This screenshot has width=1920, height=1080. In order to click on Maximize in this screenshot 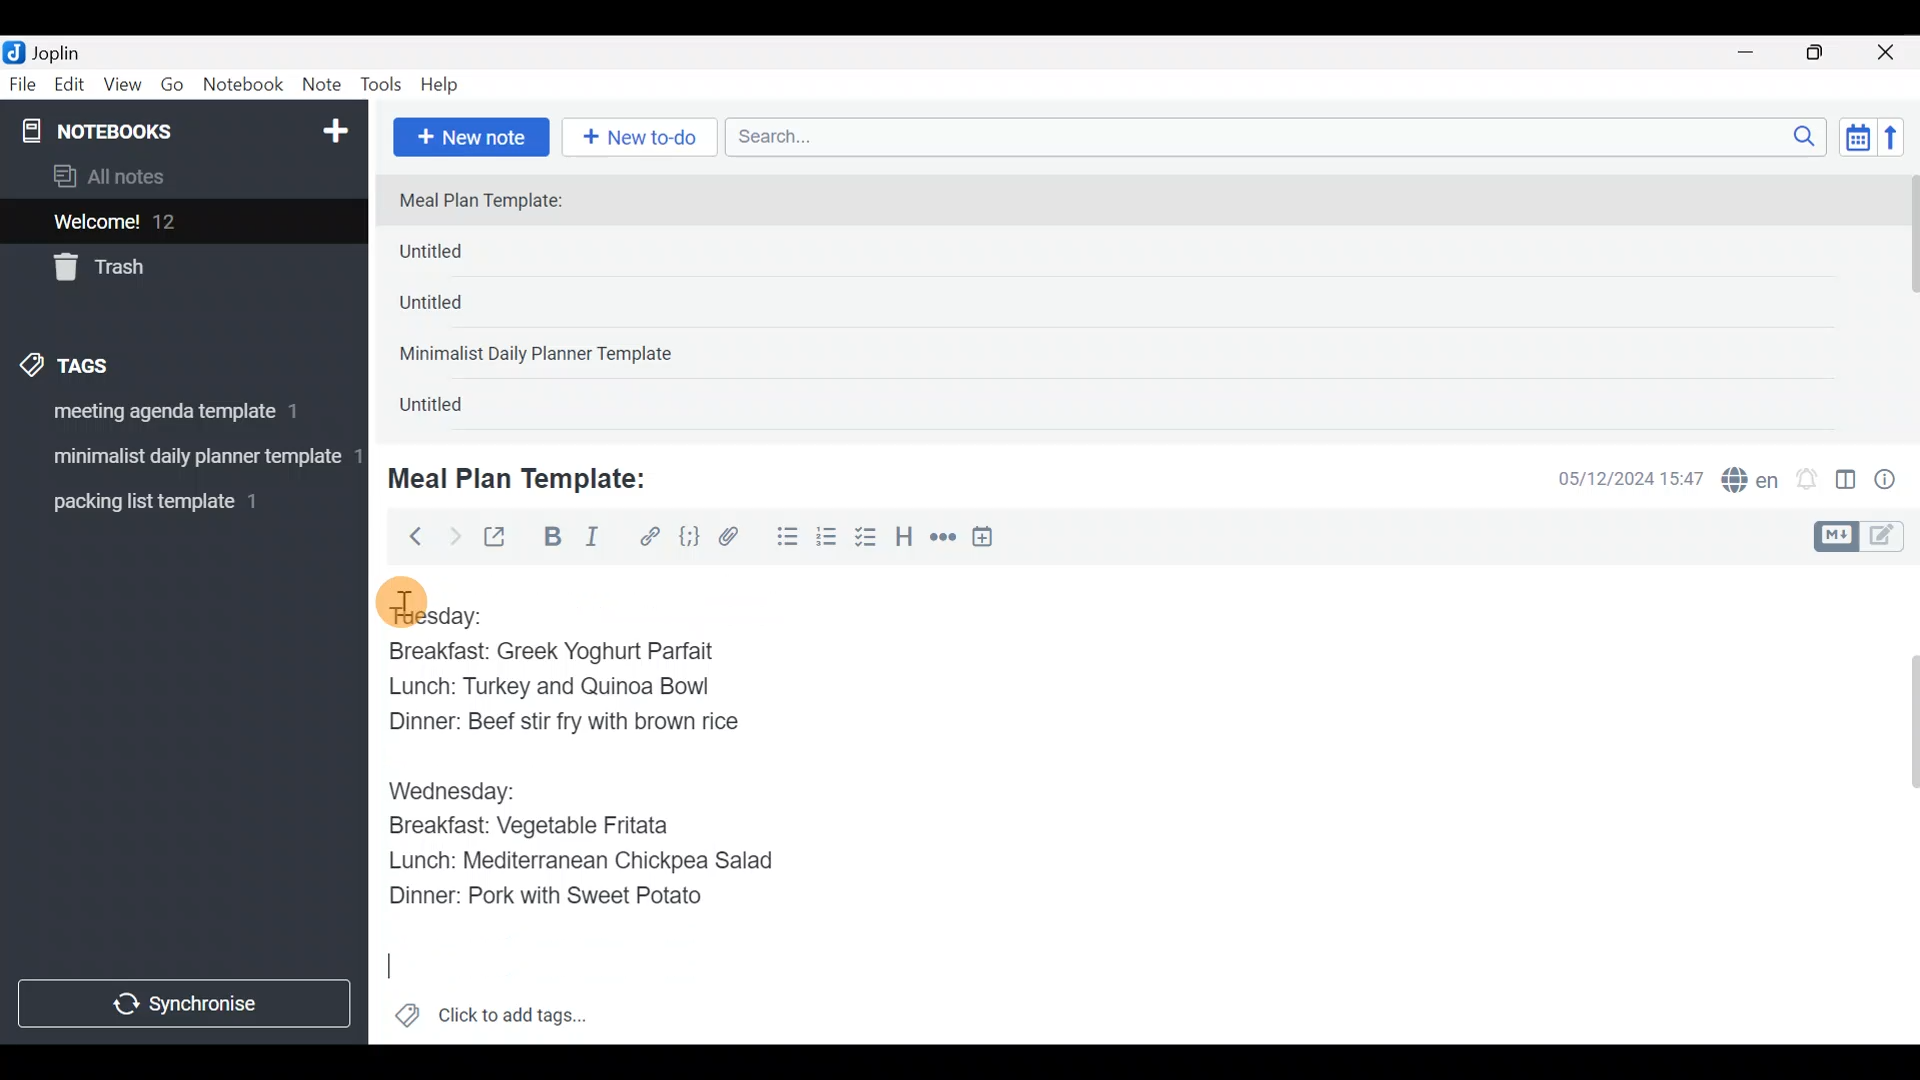, I will do `click(1827, 53)`.